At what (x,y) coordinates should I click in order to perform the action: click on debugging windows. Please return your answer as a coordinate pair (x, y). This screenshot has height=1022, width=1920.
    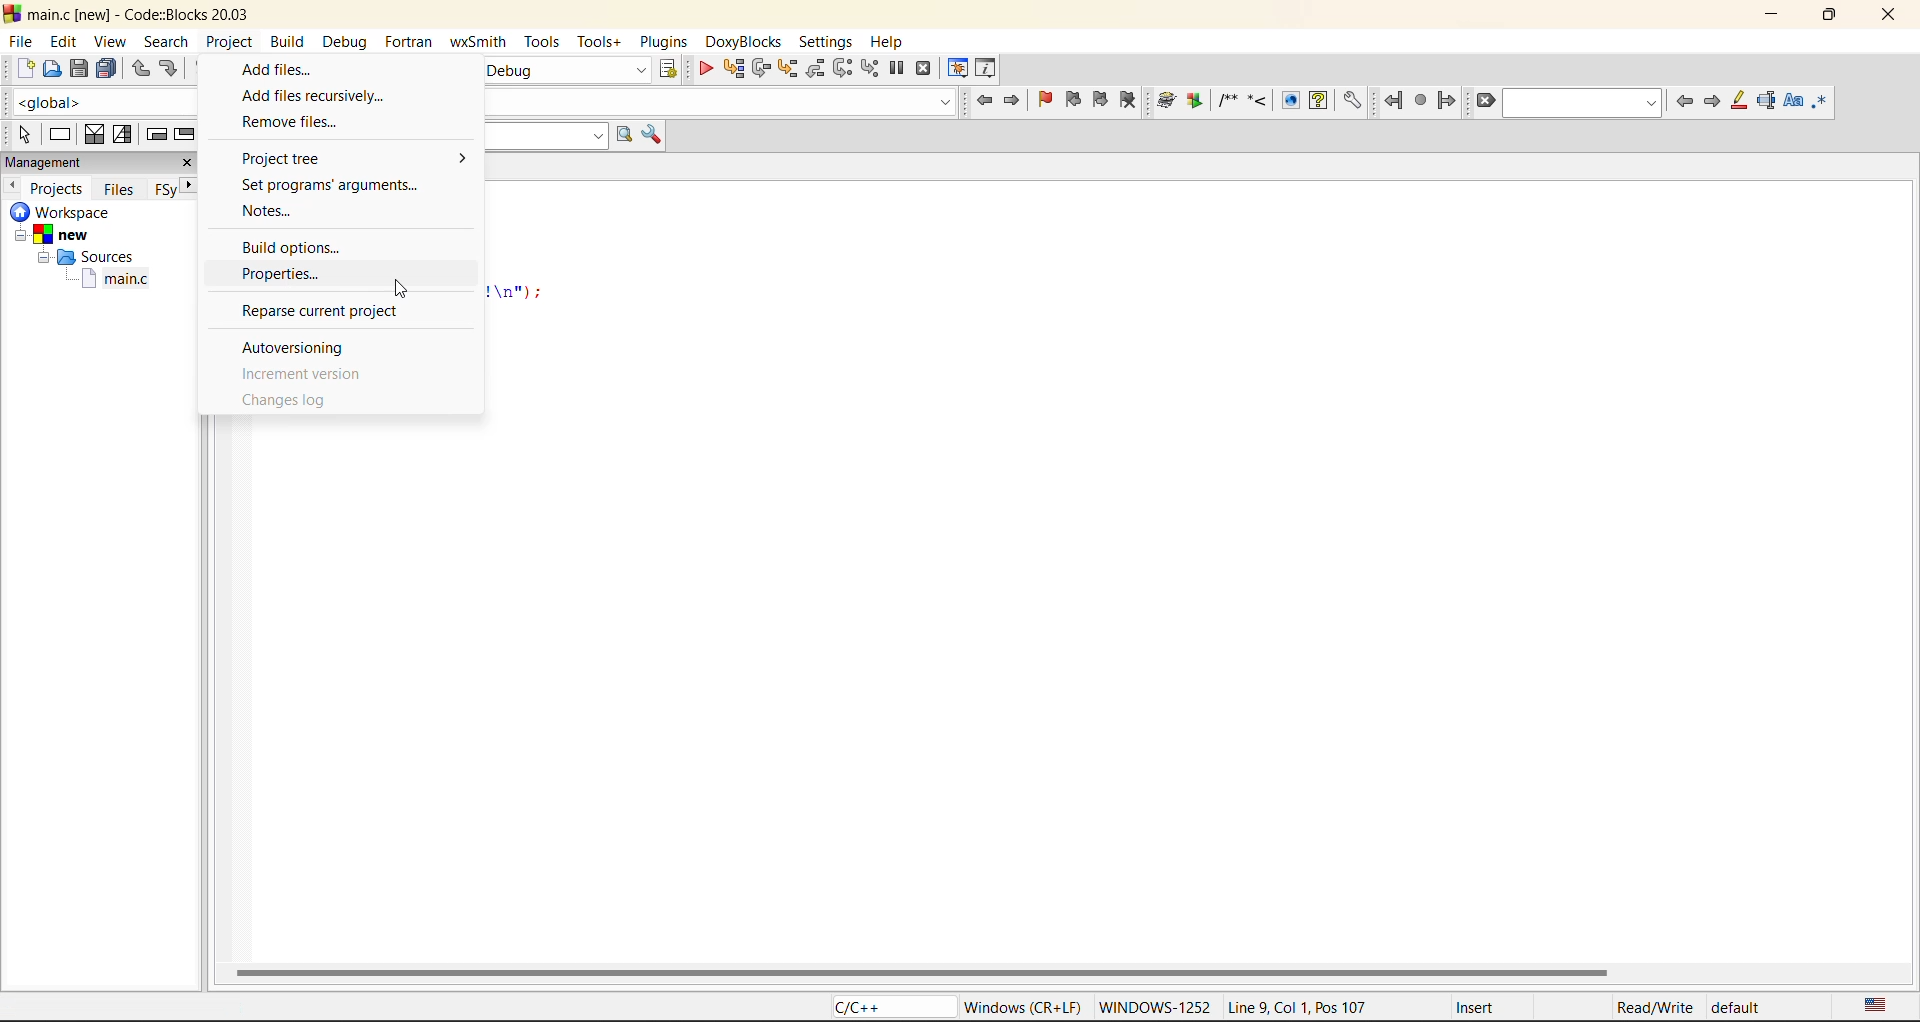
    Looking at the image, I should click on (957, 69).